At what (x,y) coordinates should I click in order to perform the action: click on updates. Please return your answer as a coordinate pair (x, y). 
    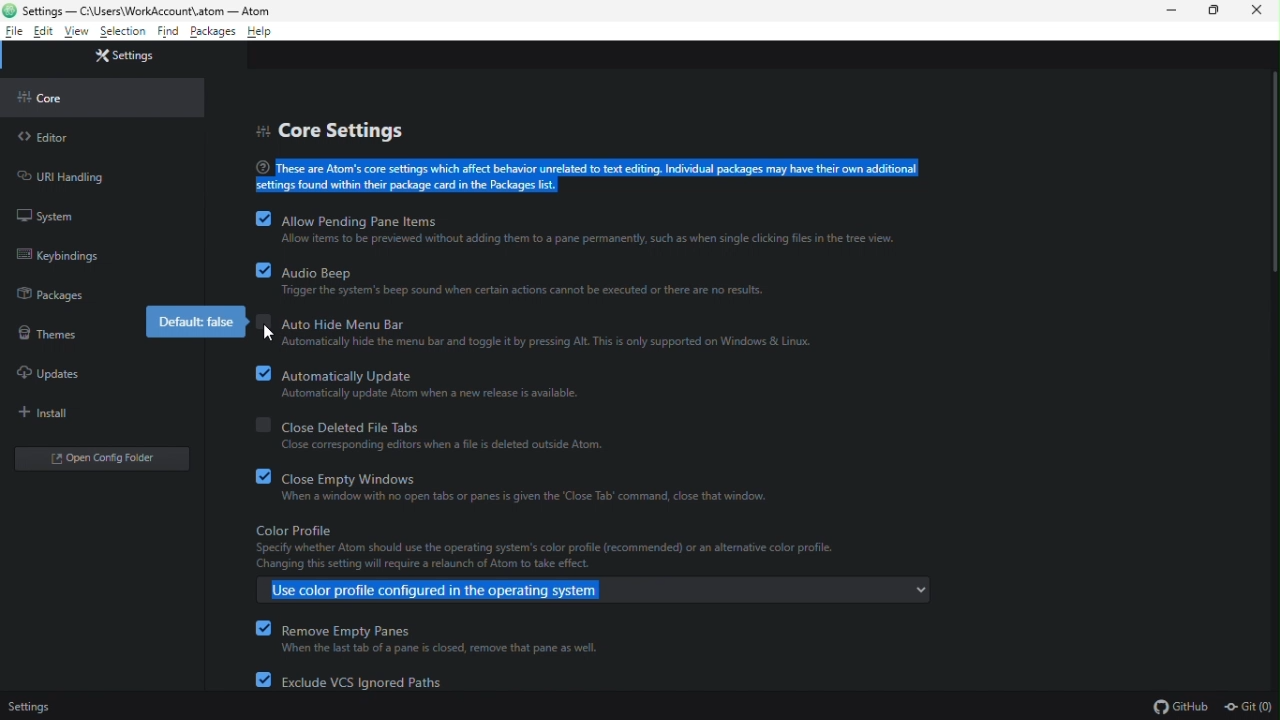
    Looking at the image, I should click on (48, 375).